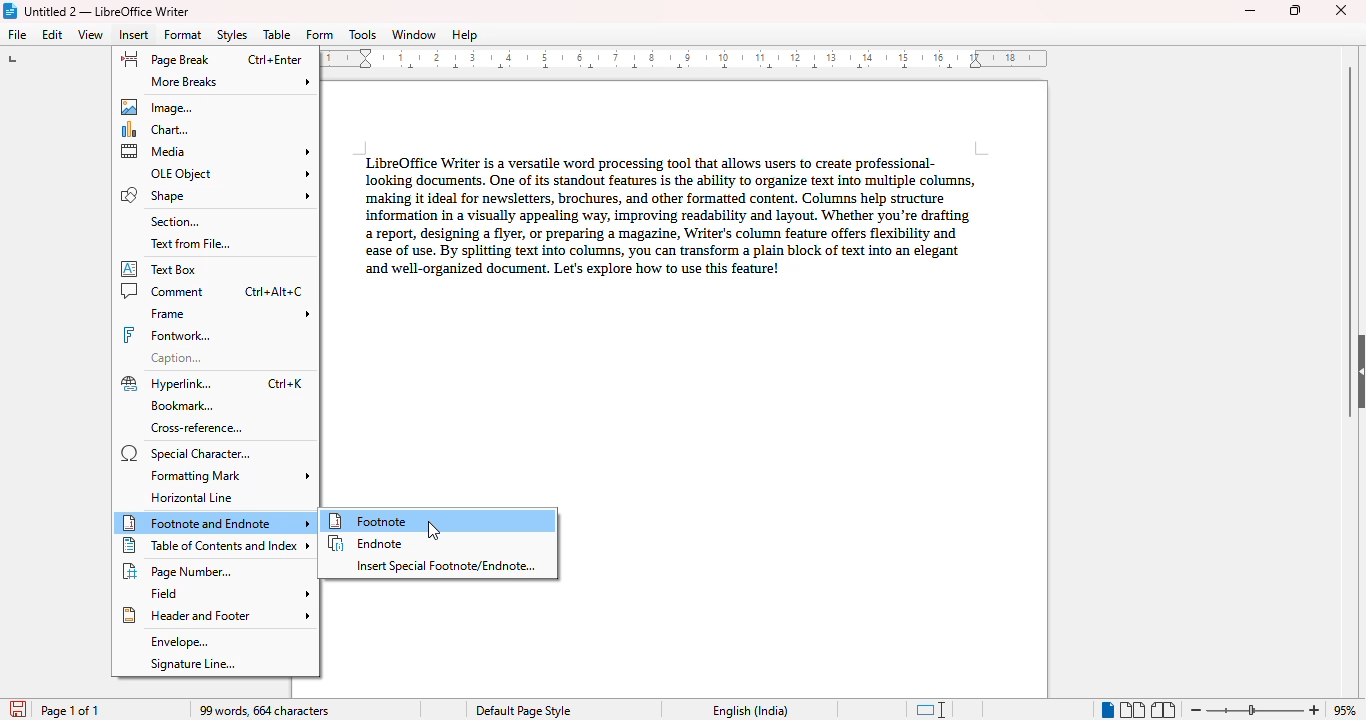 The image size is (1366, 720). Describe the element at coordinates (184, 407) in the screenshot. I see `bookmark` at that location.